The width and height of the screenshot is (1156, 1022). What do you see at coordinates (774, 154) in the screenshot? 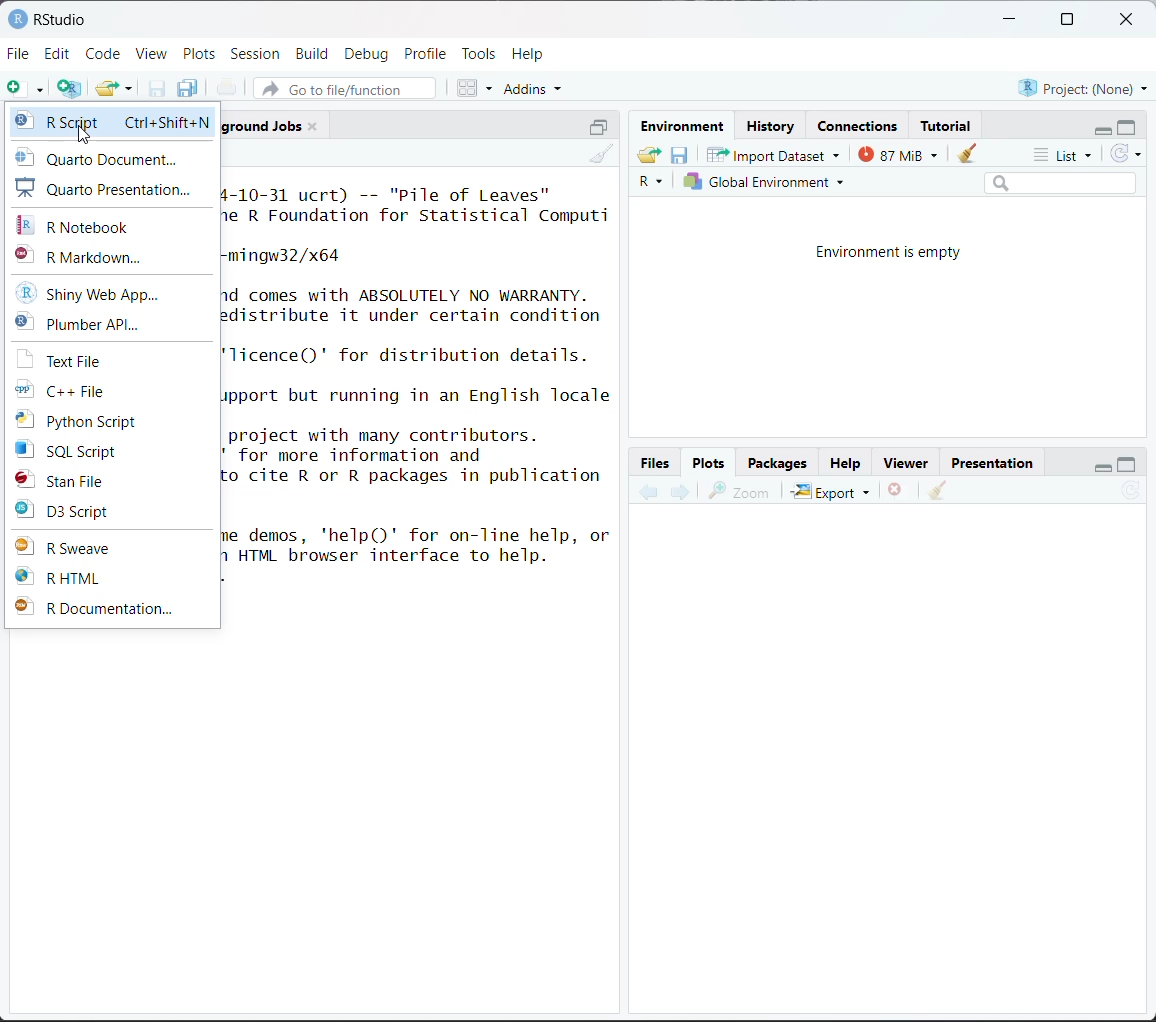
I see `Import Dataset` at bounding box center [774, 154].